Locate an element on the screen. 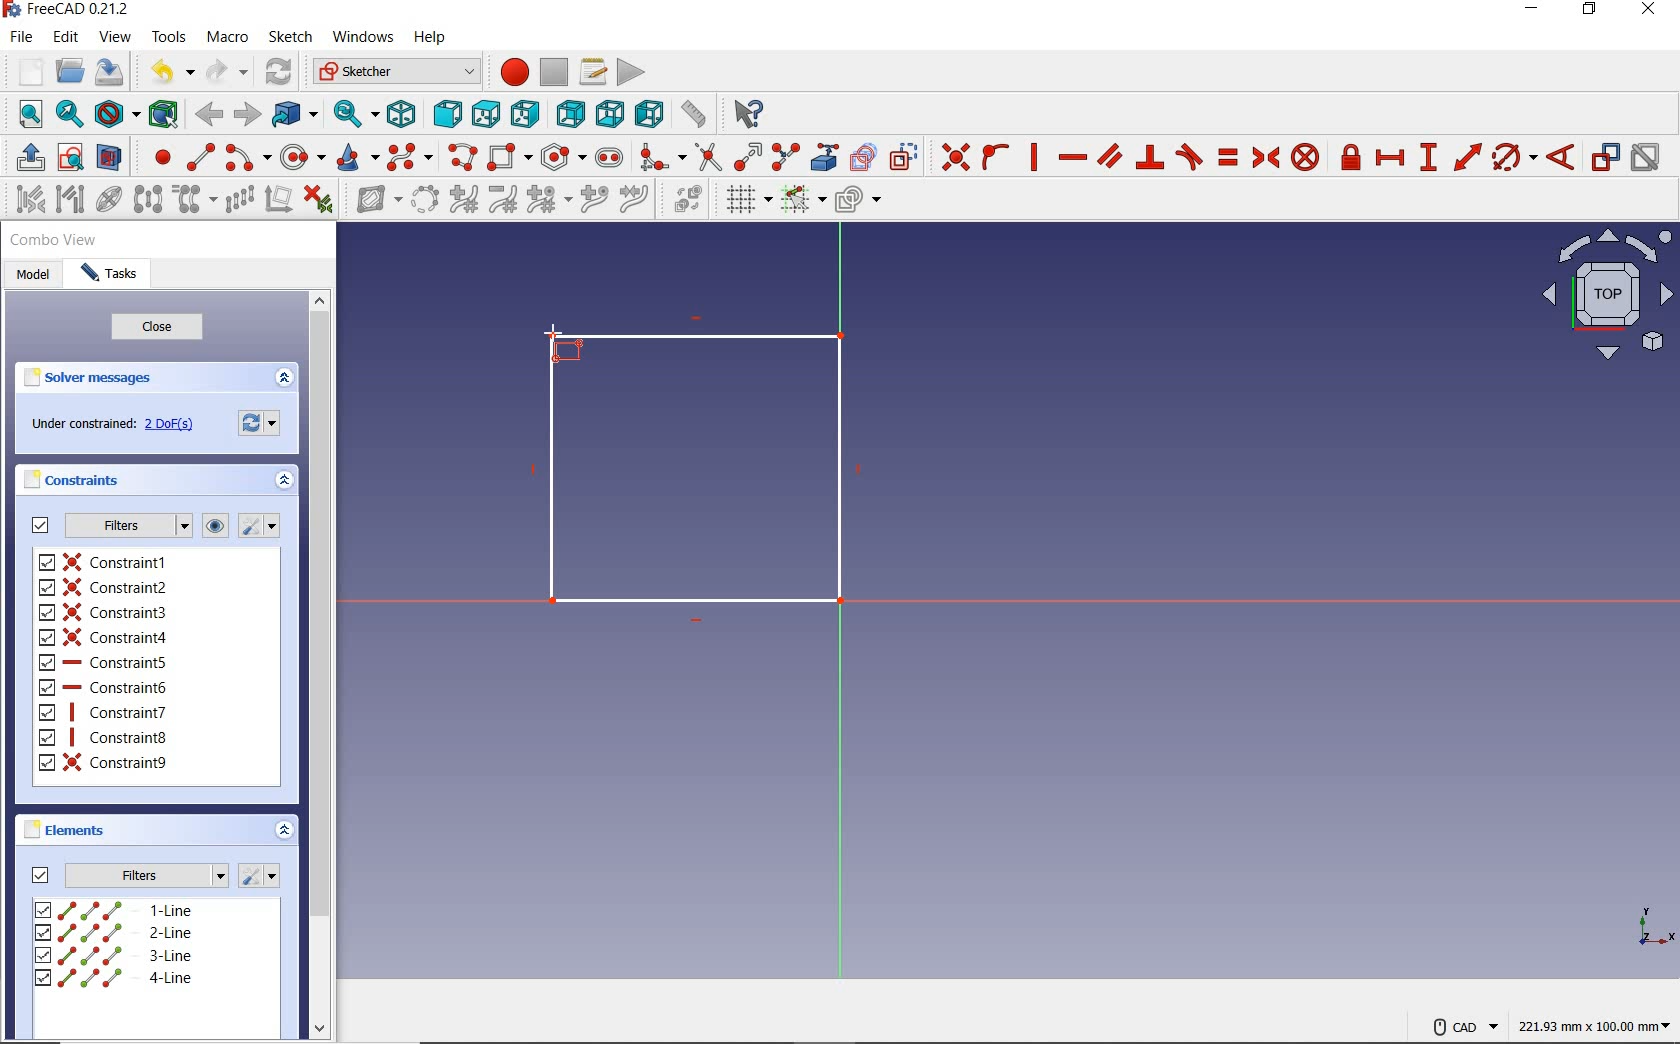 This screenshot has height=1044, width=1680. front is located at coordinates (447, 116).